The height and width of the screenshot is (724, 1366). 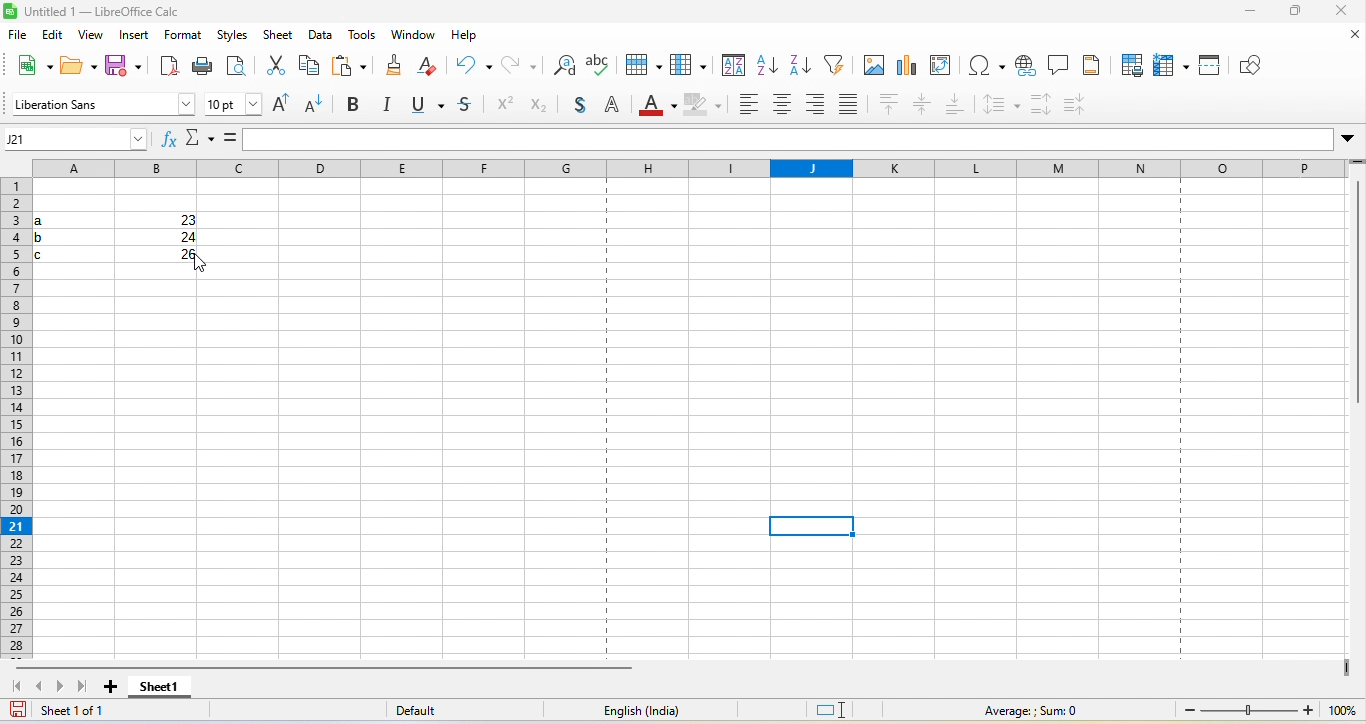 I want to click on column headings, so click(x=690, y=169).